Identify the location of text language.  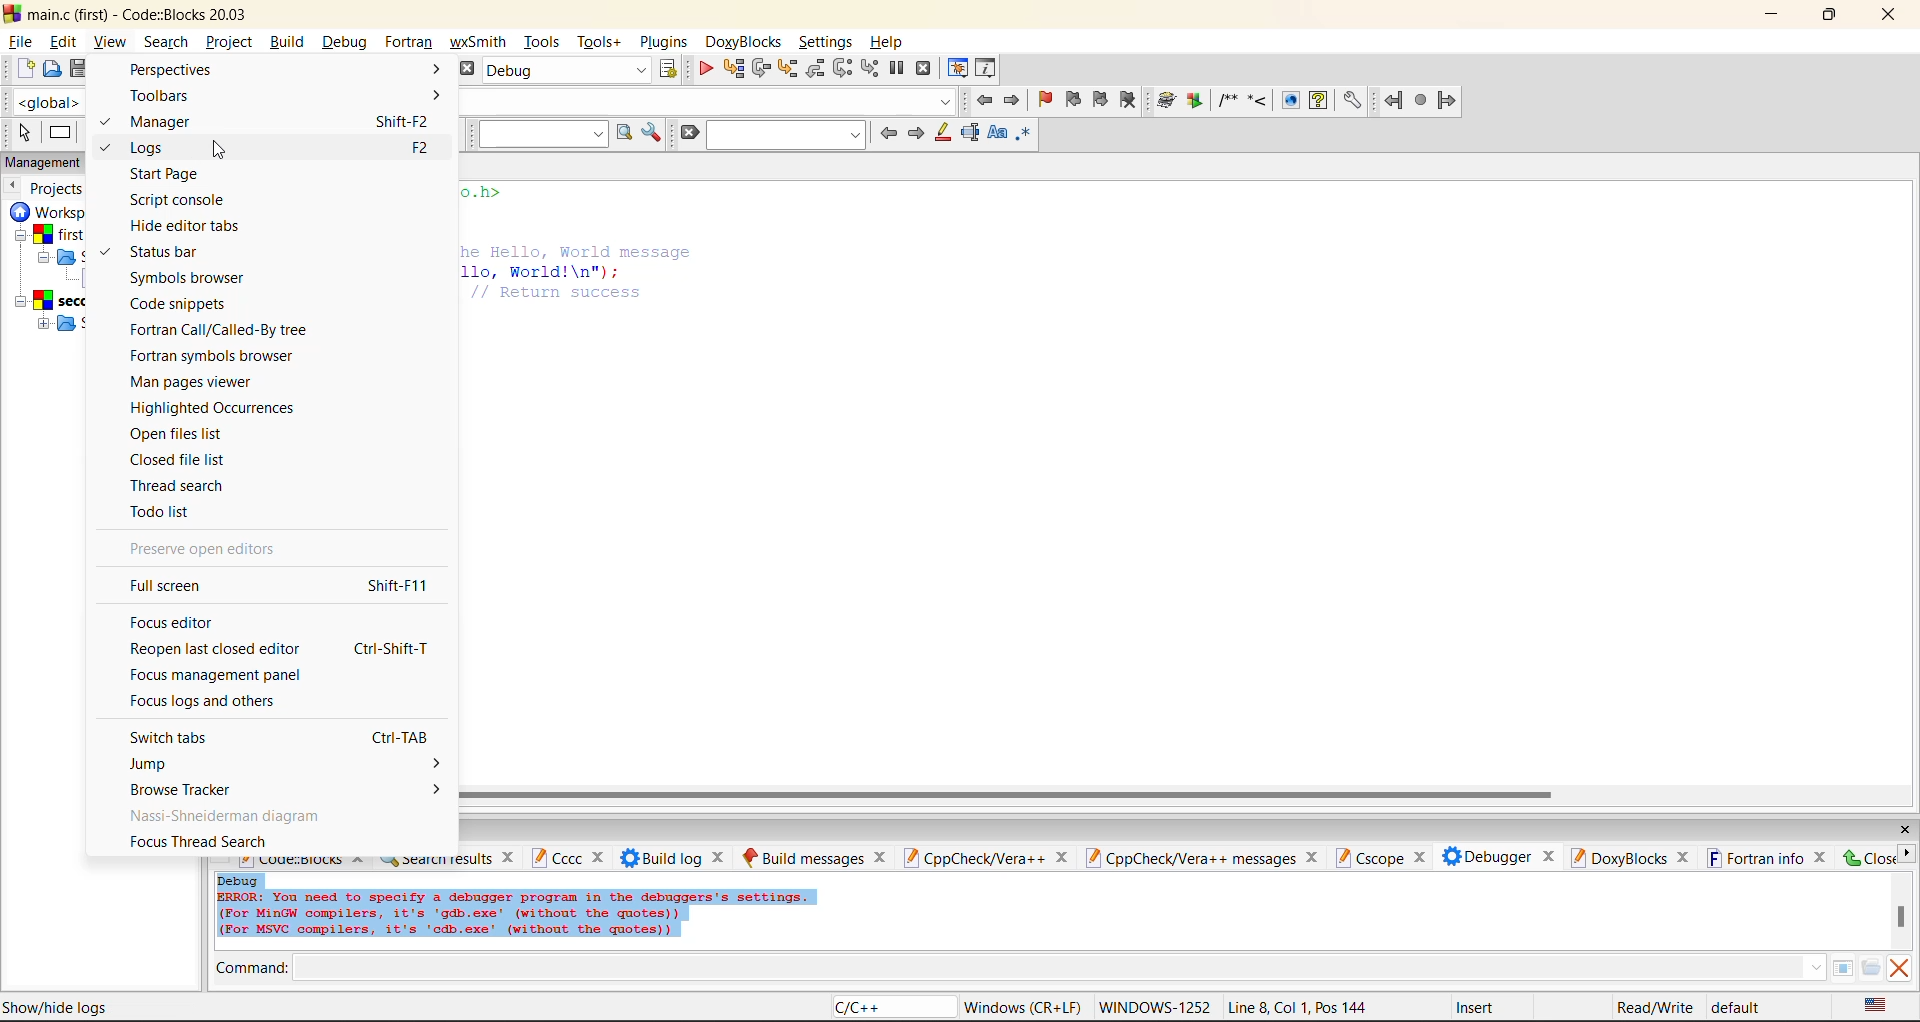
(1878, 1005).